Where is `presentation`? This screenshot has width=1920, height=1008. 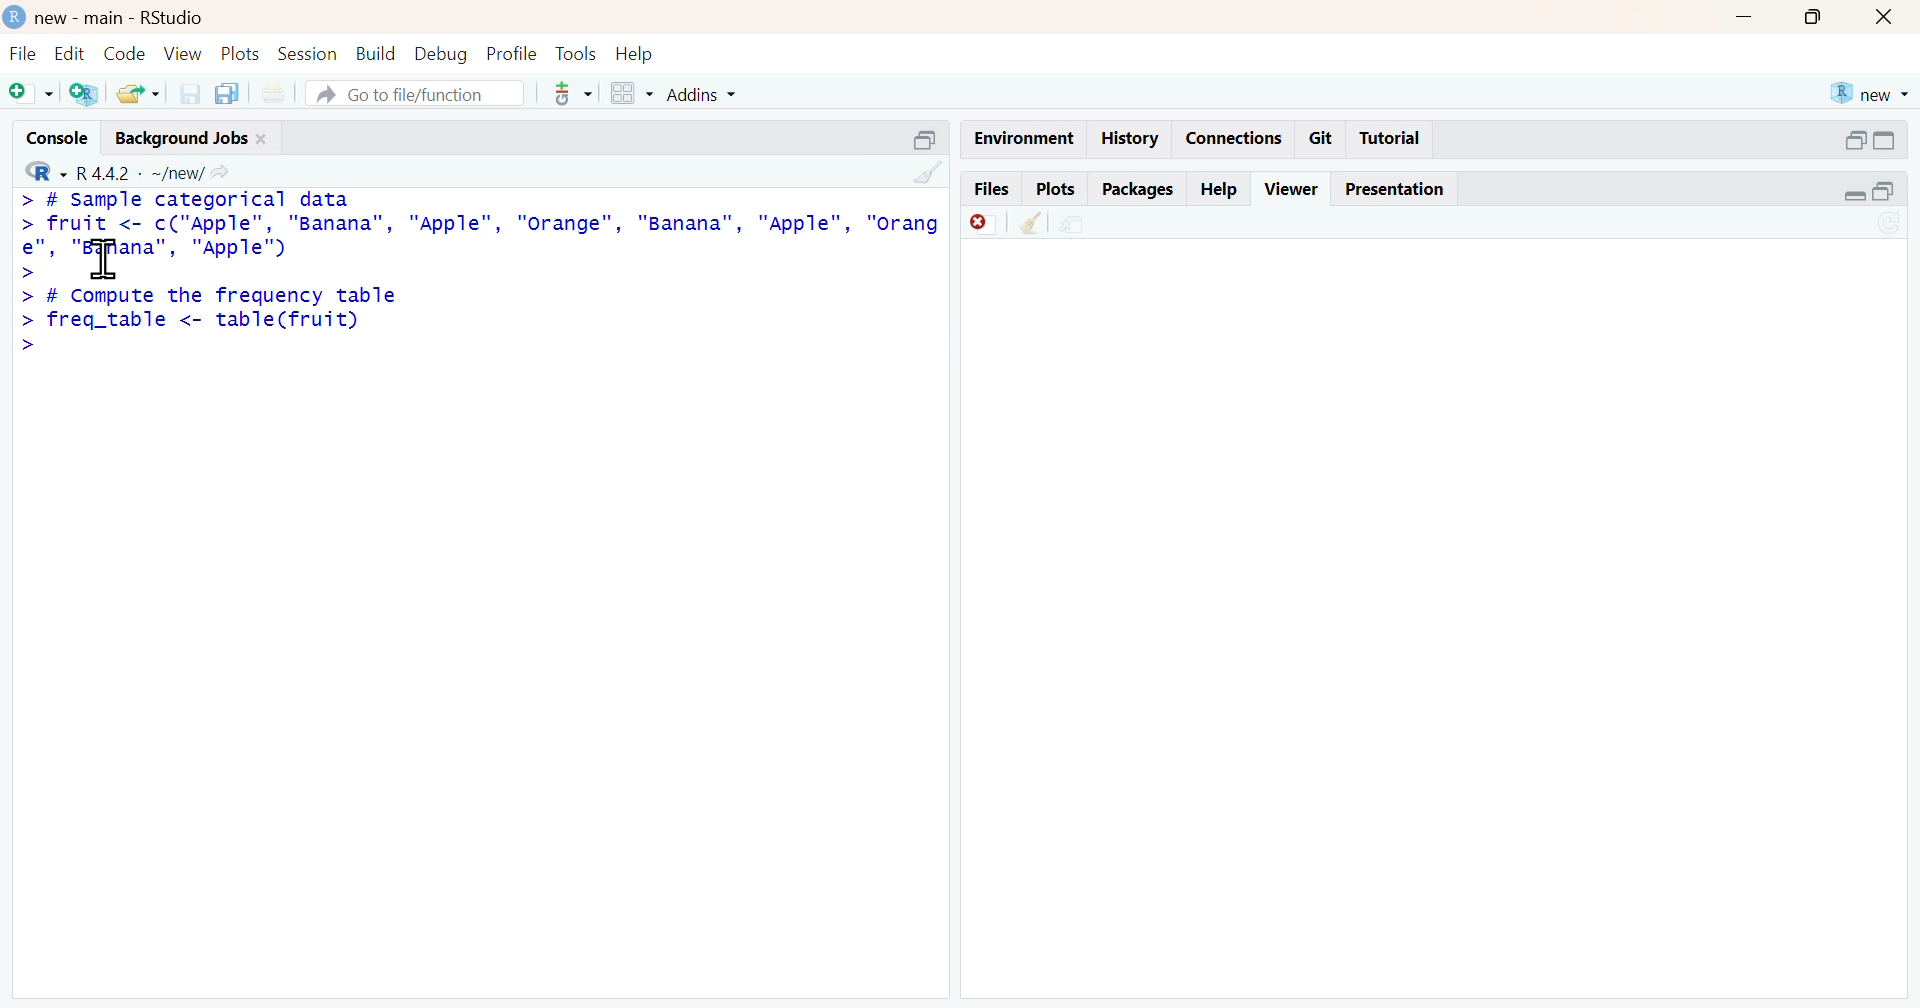 presentation is located at coordinates (1401, 191).